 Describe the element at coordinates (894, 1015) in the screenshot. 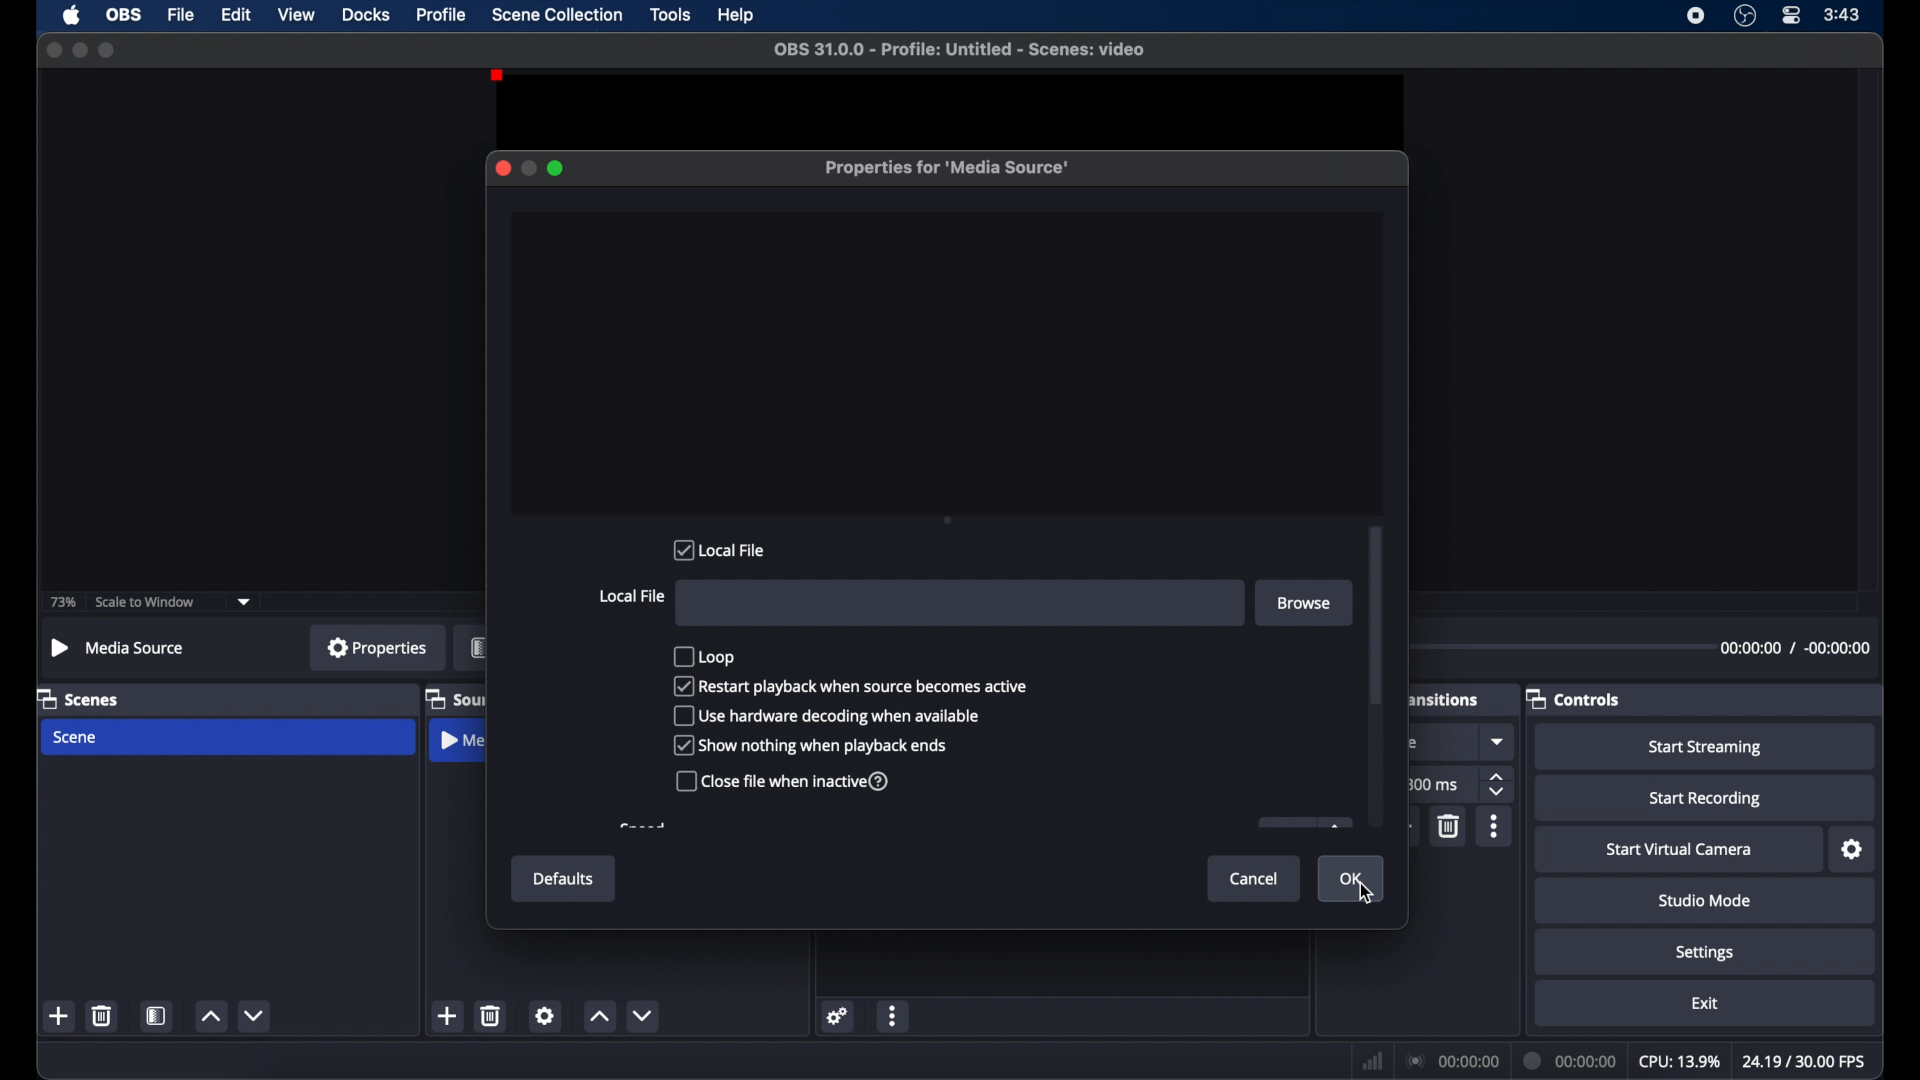

I see `more options` at that location.